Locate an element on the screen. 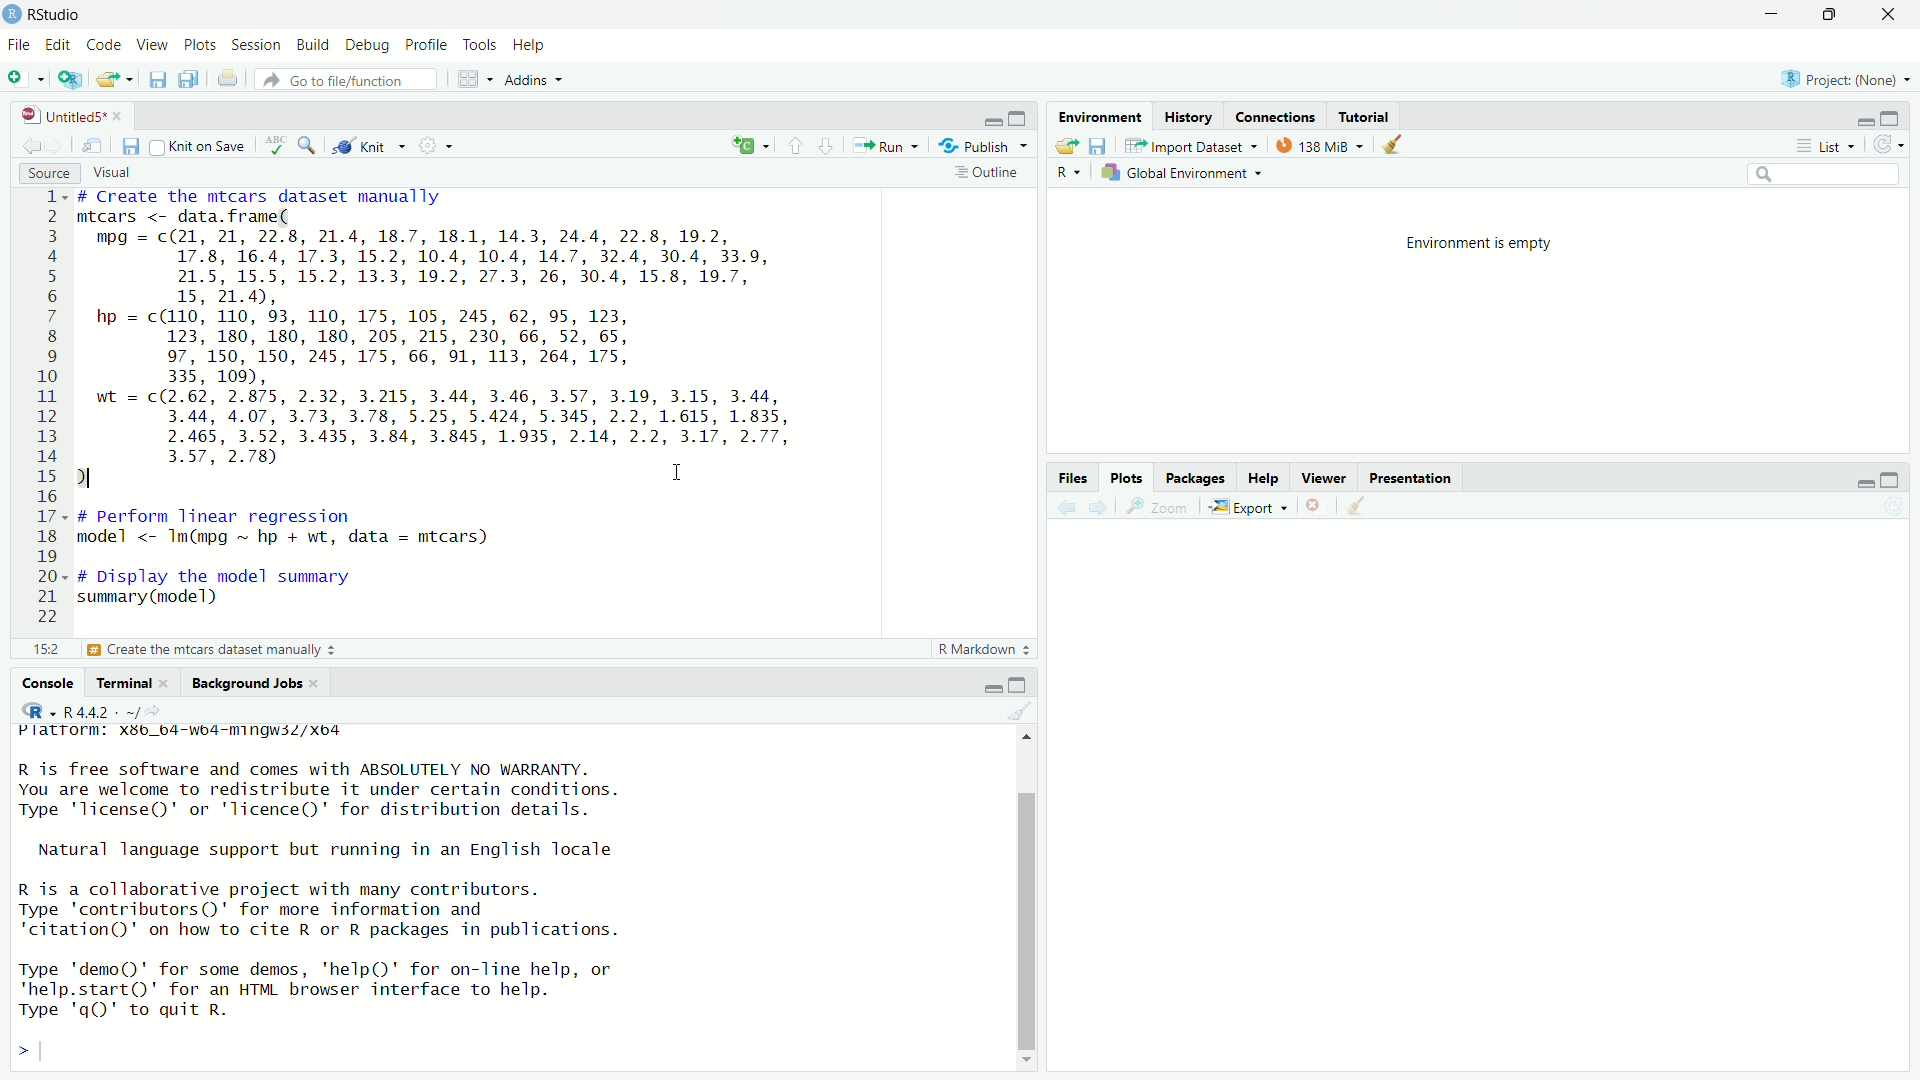 The image size is (1920, 1080). Environment is empty is located at coordinates (1481, 243).